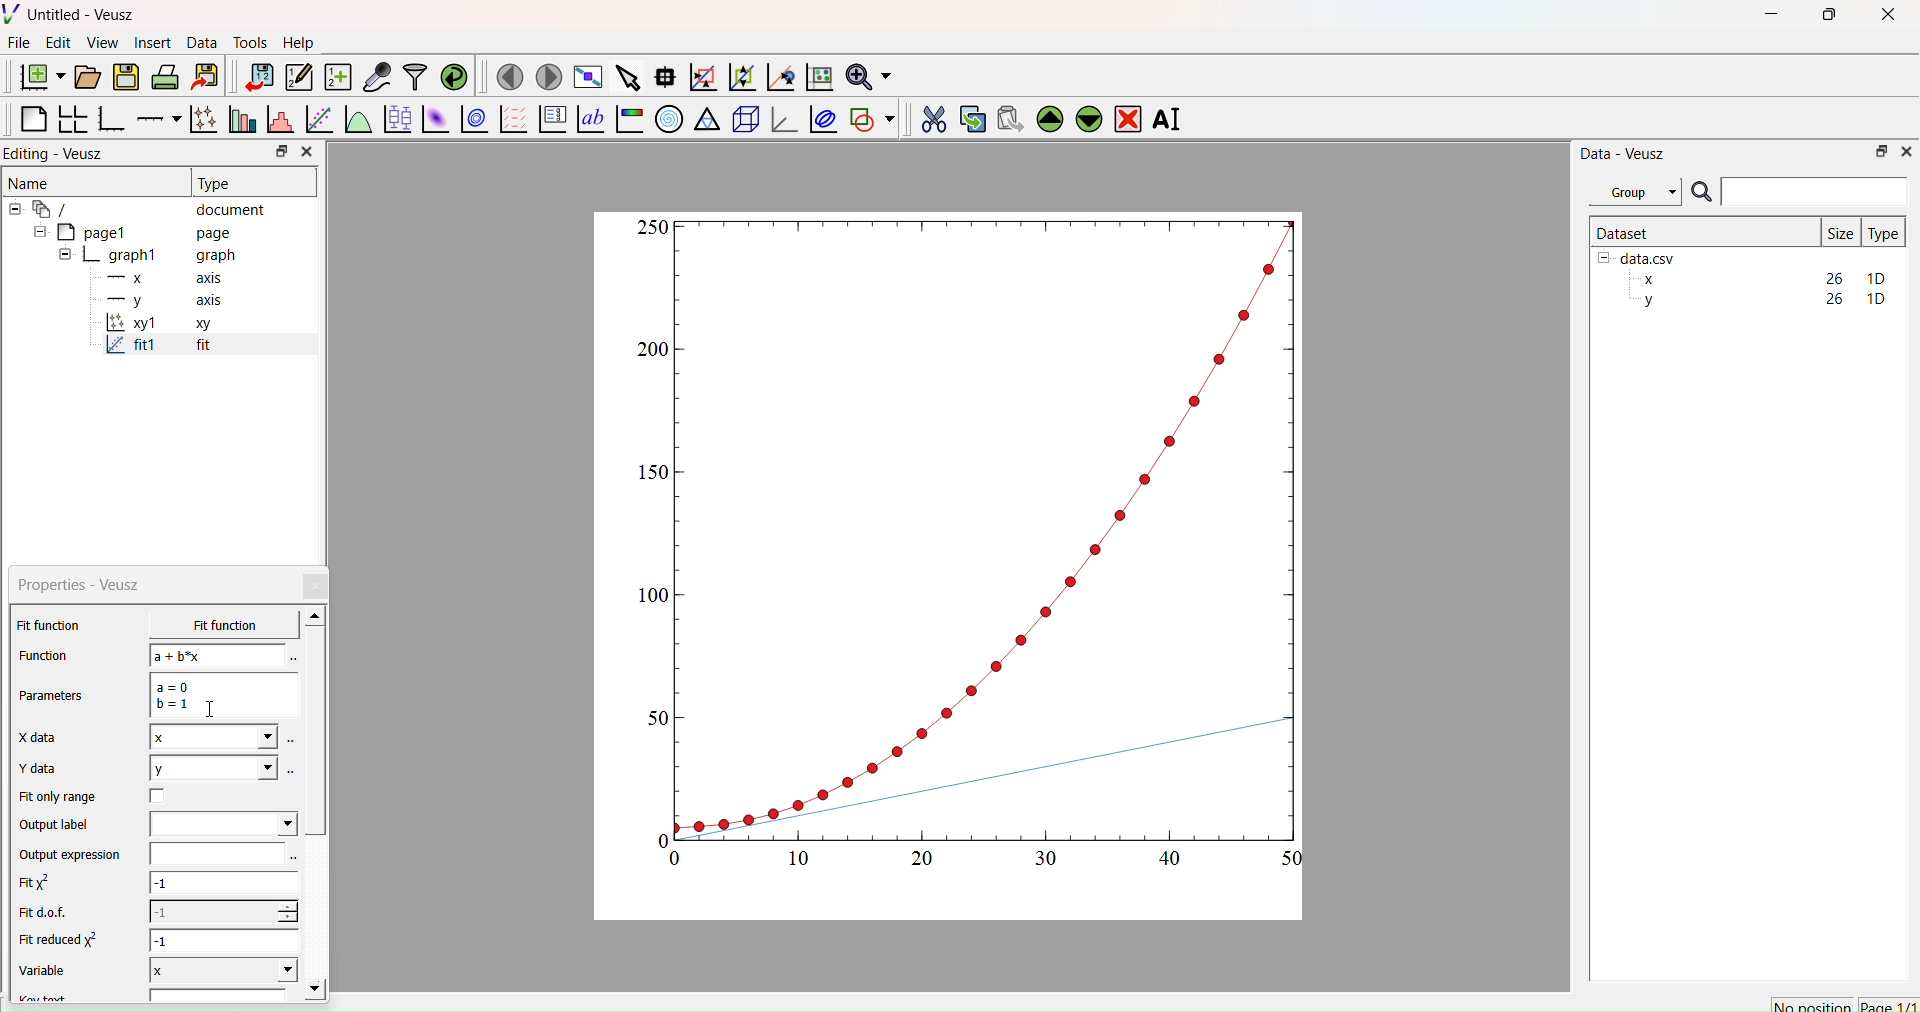 This screenshot has width=1920, height=1012. Describe the element at coordinates (296, 77) in the screenshot. I see `Edit or enter new dataset` at that location.